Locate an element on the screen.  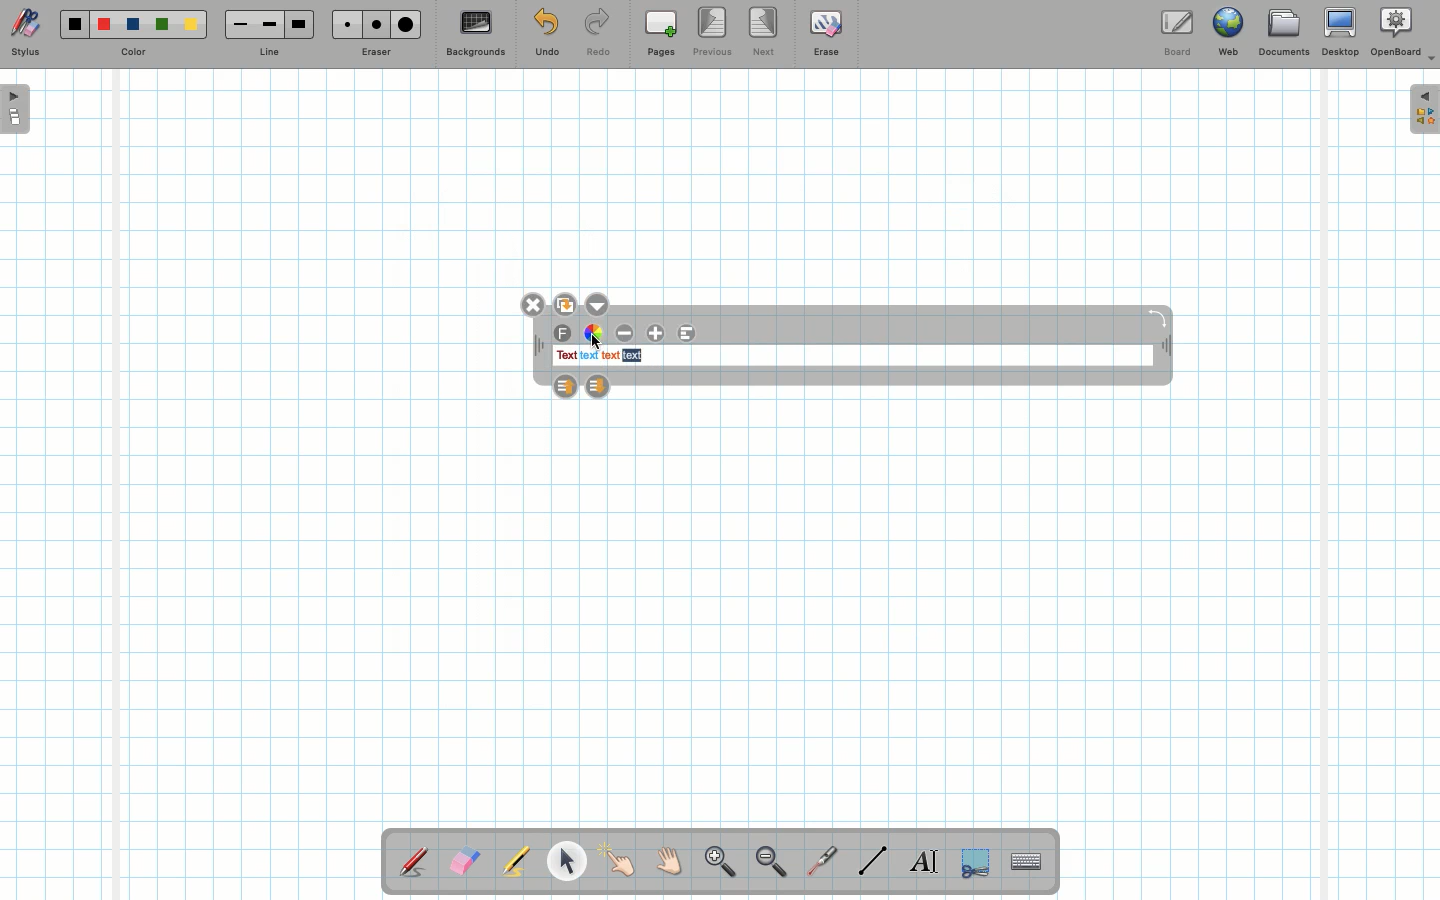
Rotate is located at coordinates (1157, 317).